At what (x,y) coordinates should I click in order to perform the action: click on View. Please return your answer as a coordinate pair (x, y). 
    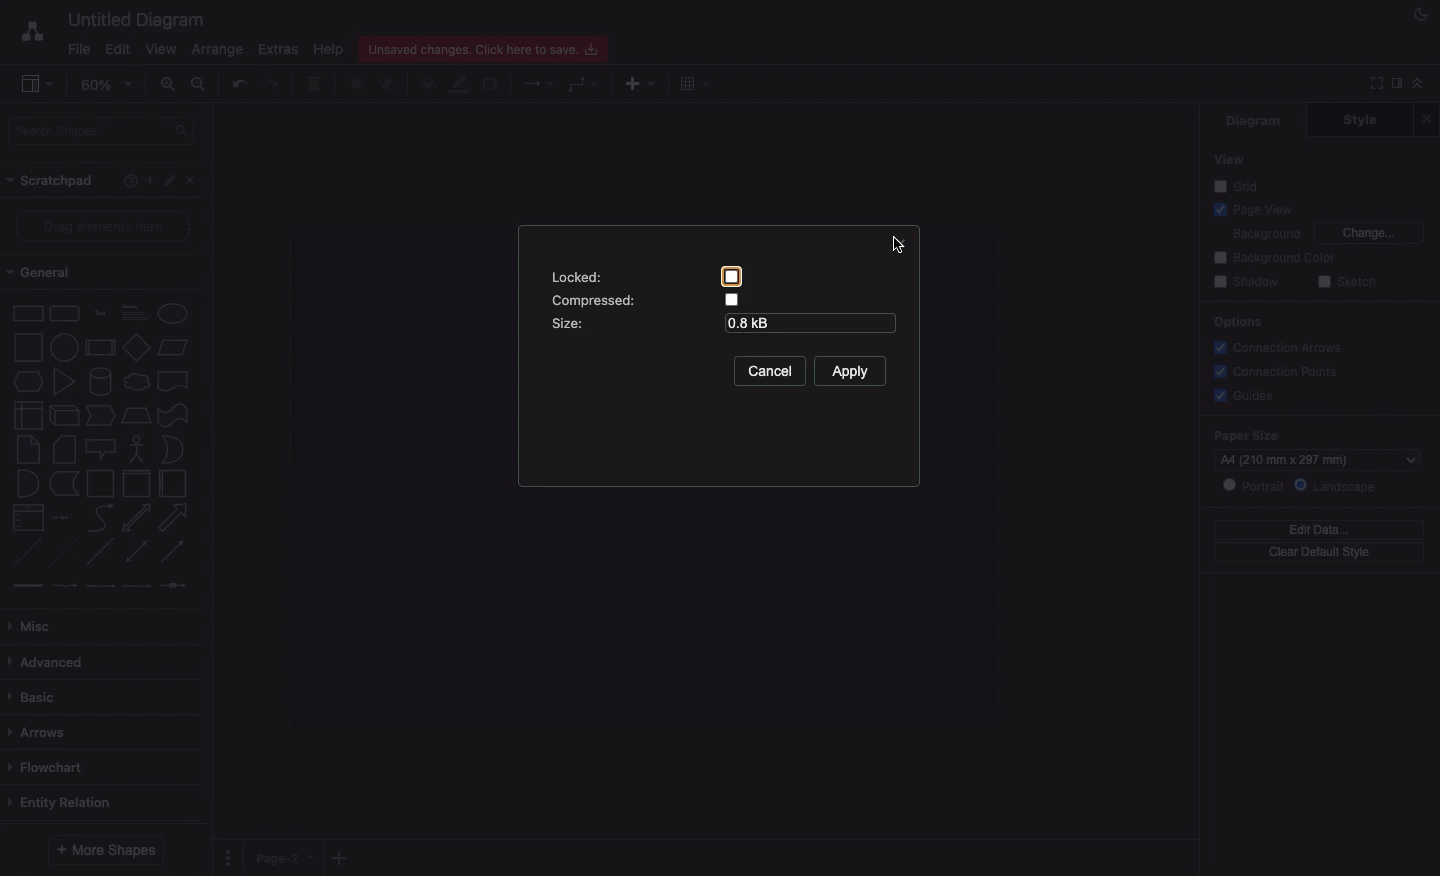
    Looking at the image, I should click on (161, 48).